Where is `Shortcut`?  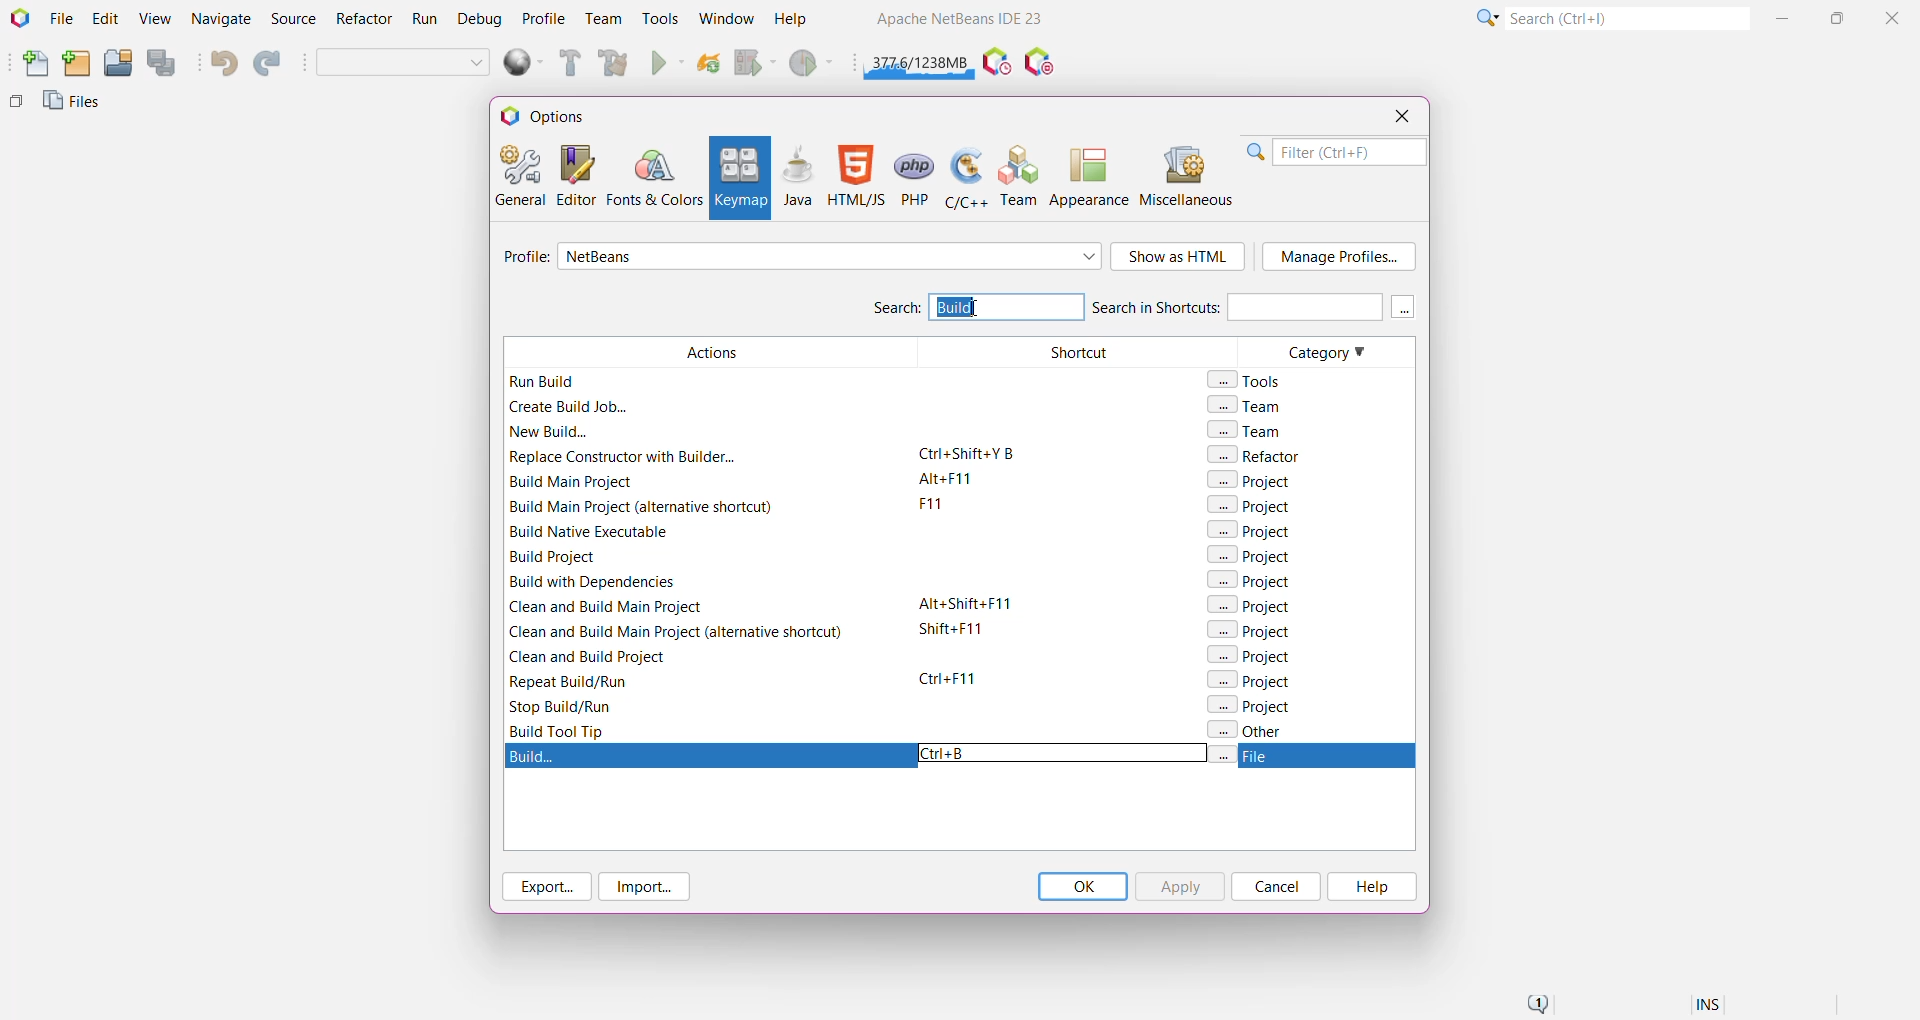 Shortcut is located at coordinates (1069, 539).